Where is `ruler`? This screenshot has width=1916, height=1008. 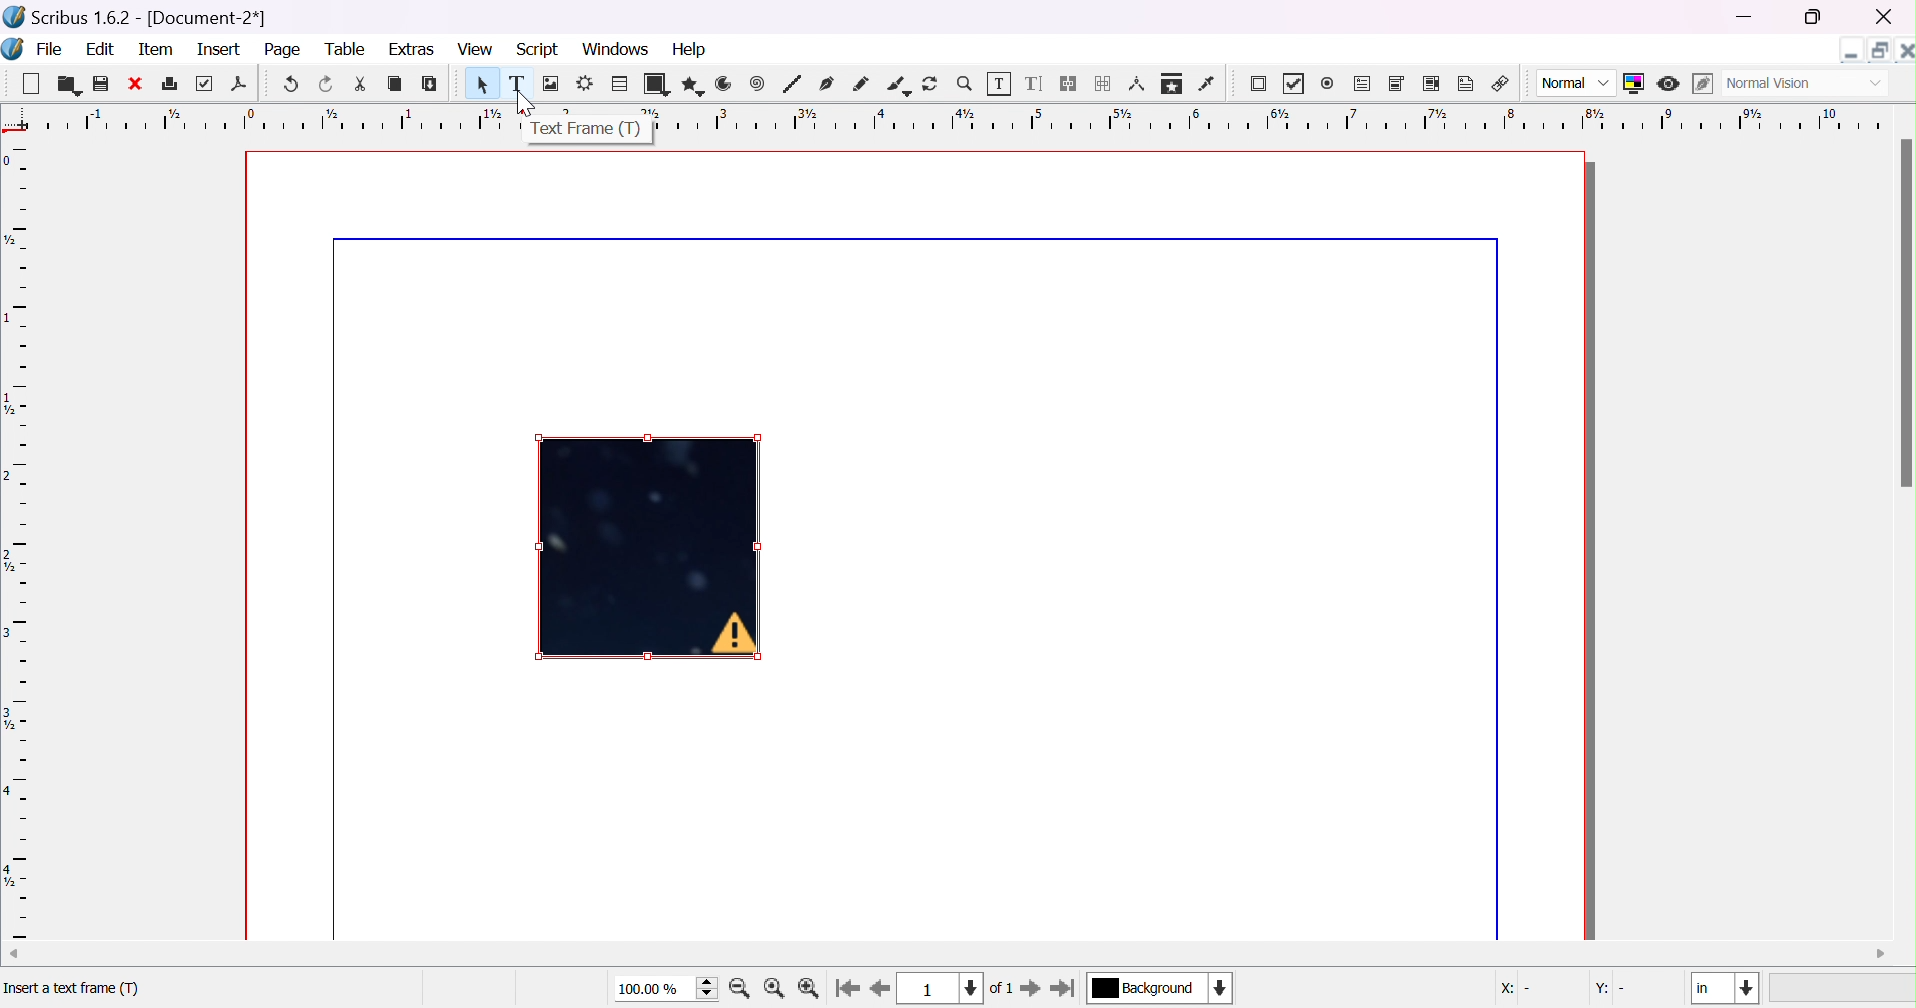
ruler is located at coordinates (16, 541).